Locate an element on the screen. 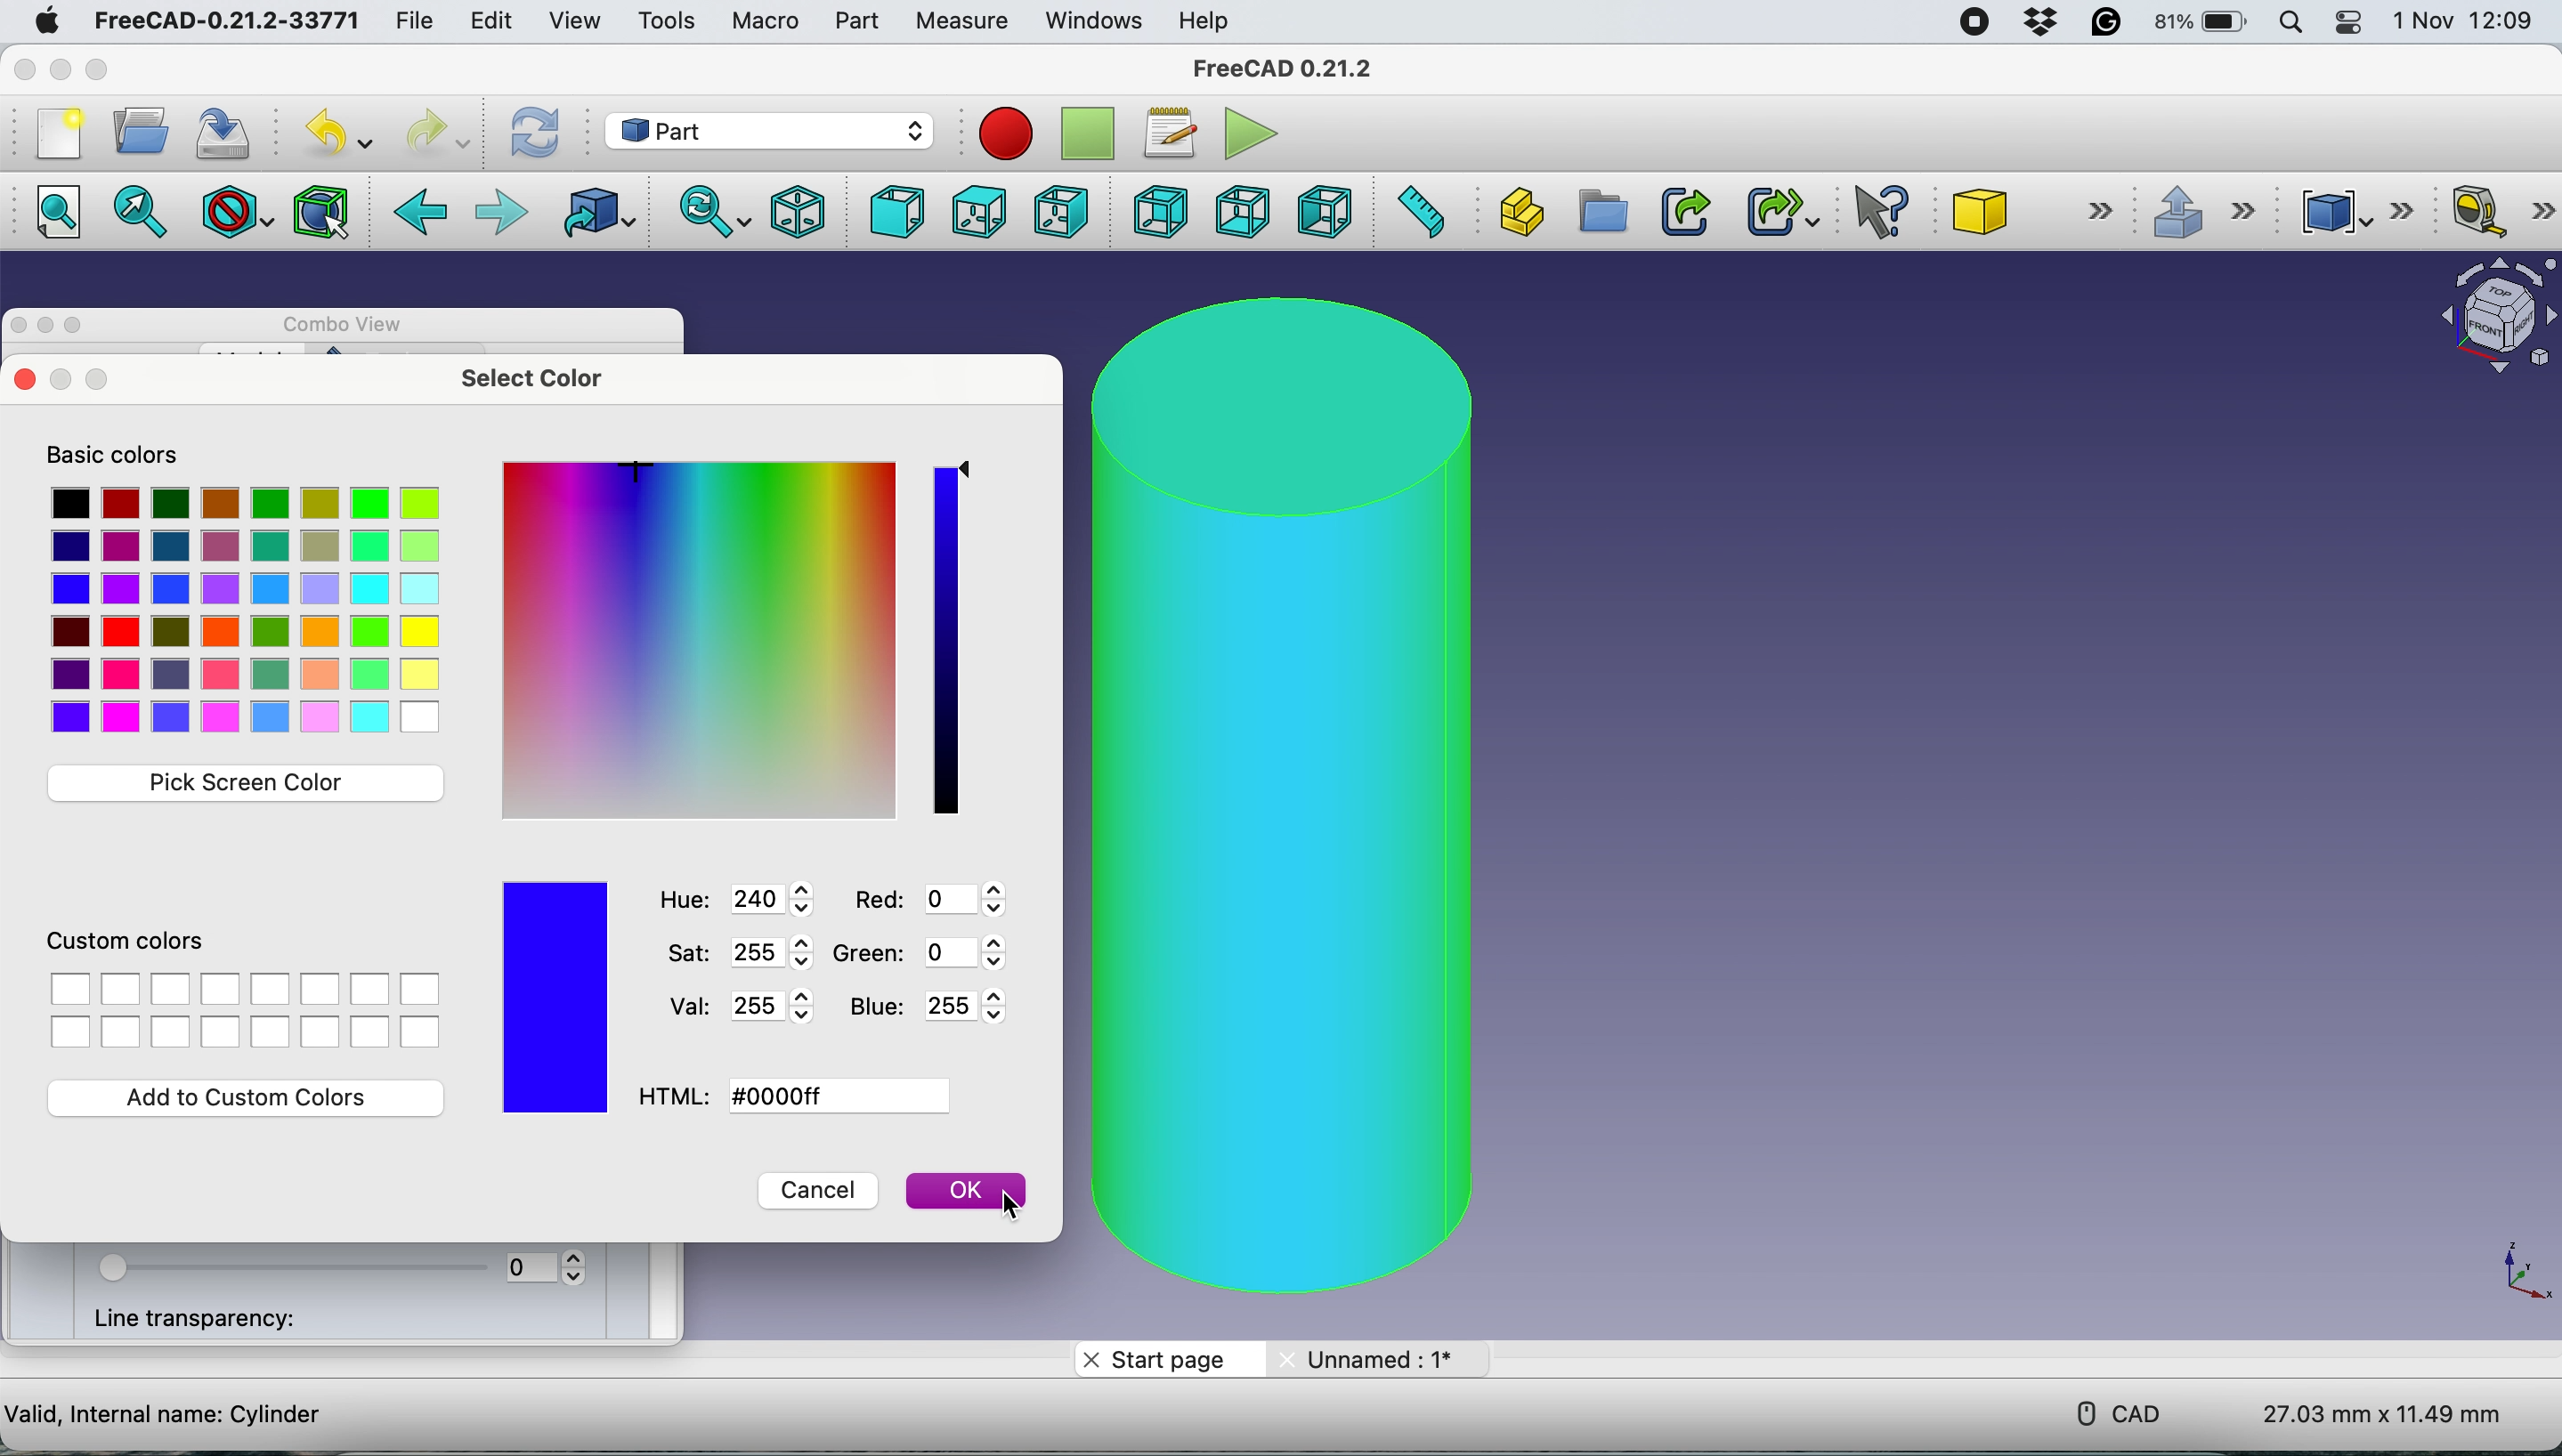 This screenshot has width=2562, height=1456. select color is located at coordinates (545, 380).